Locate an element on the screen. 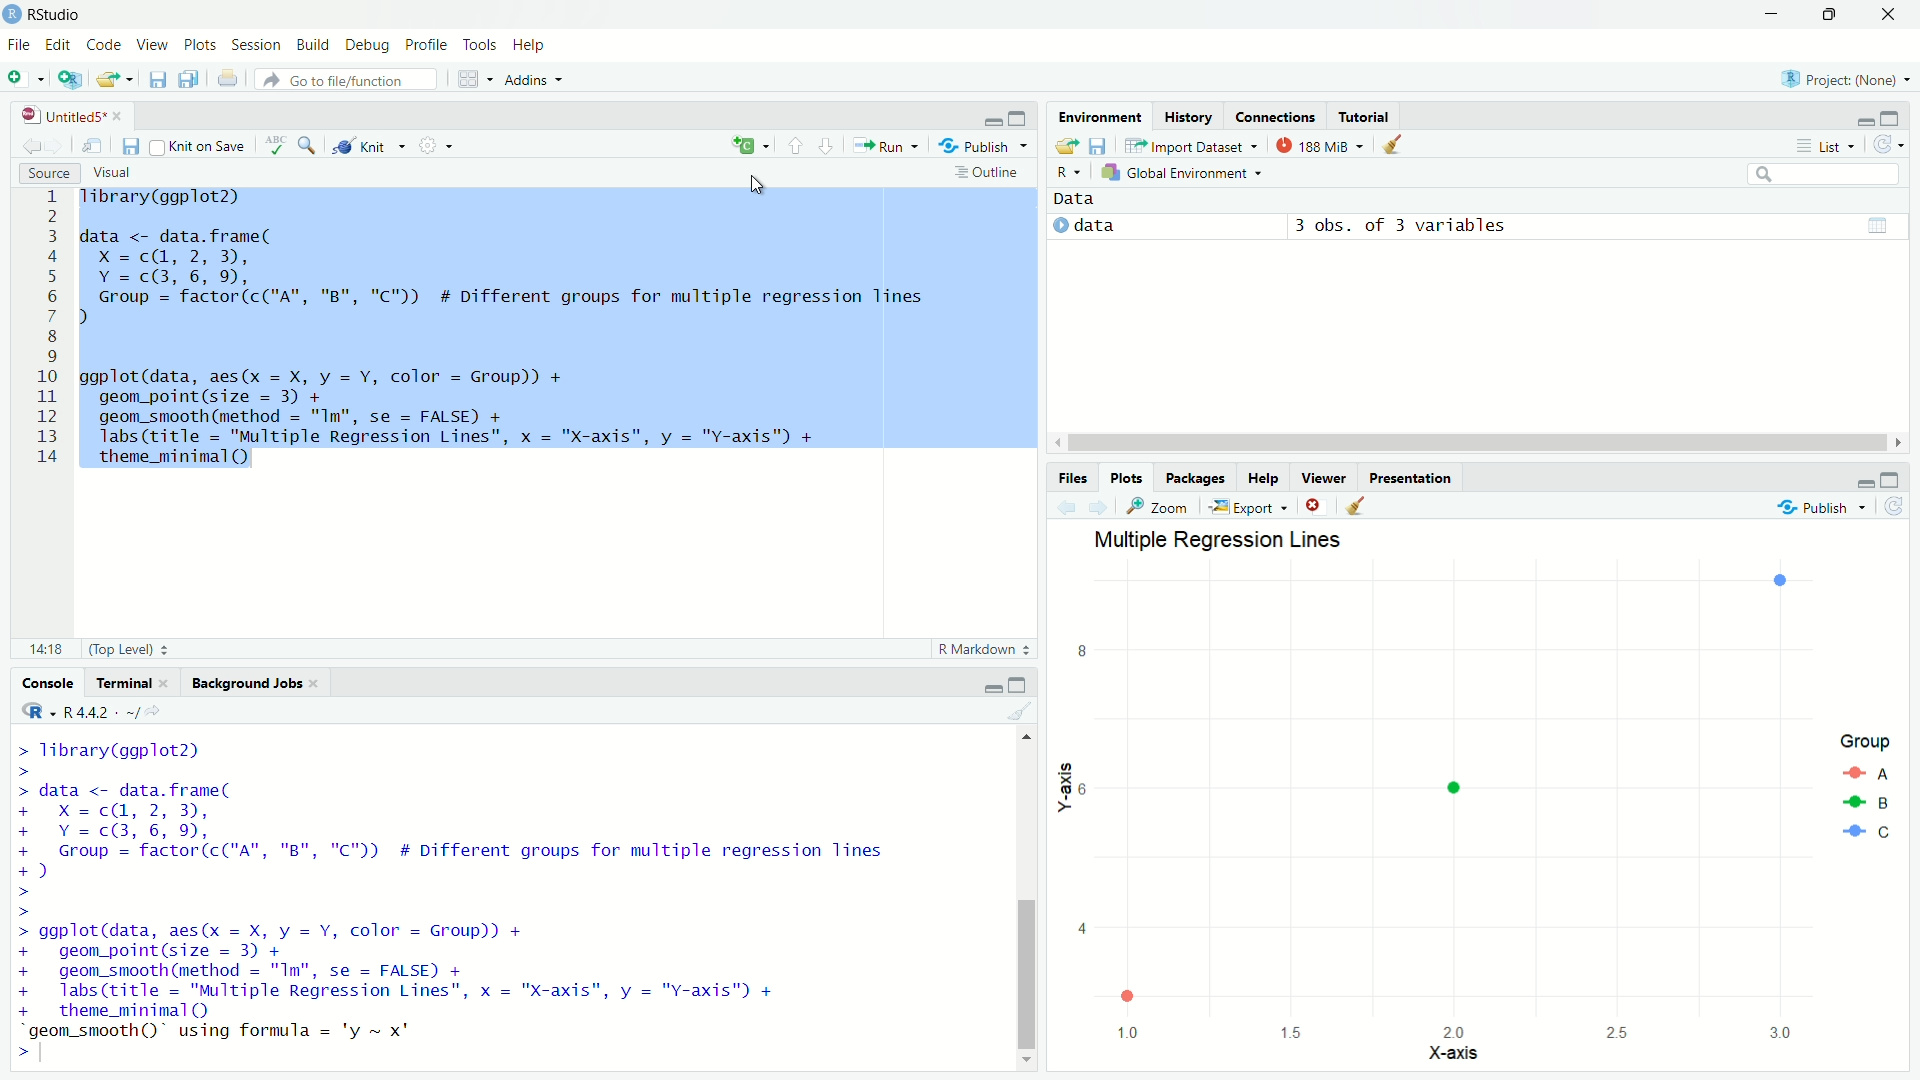 Image resolution: width=1920 pixels, height=1080 pixels. clear is located at coordinates (1371, 507).